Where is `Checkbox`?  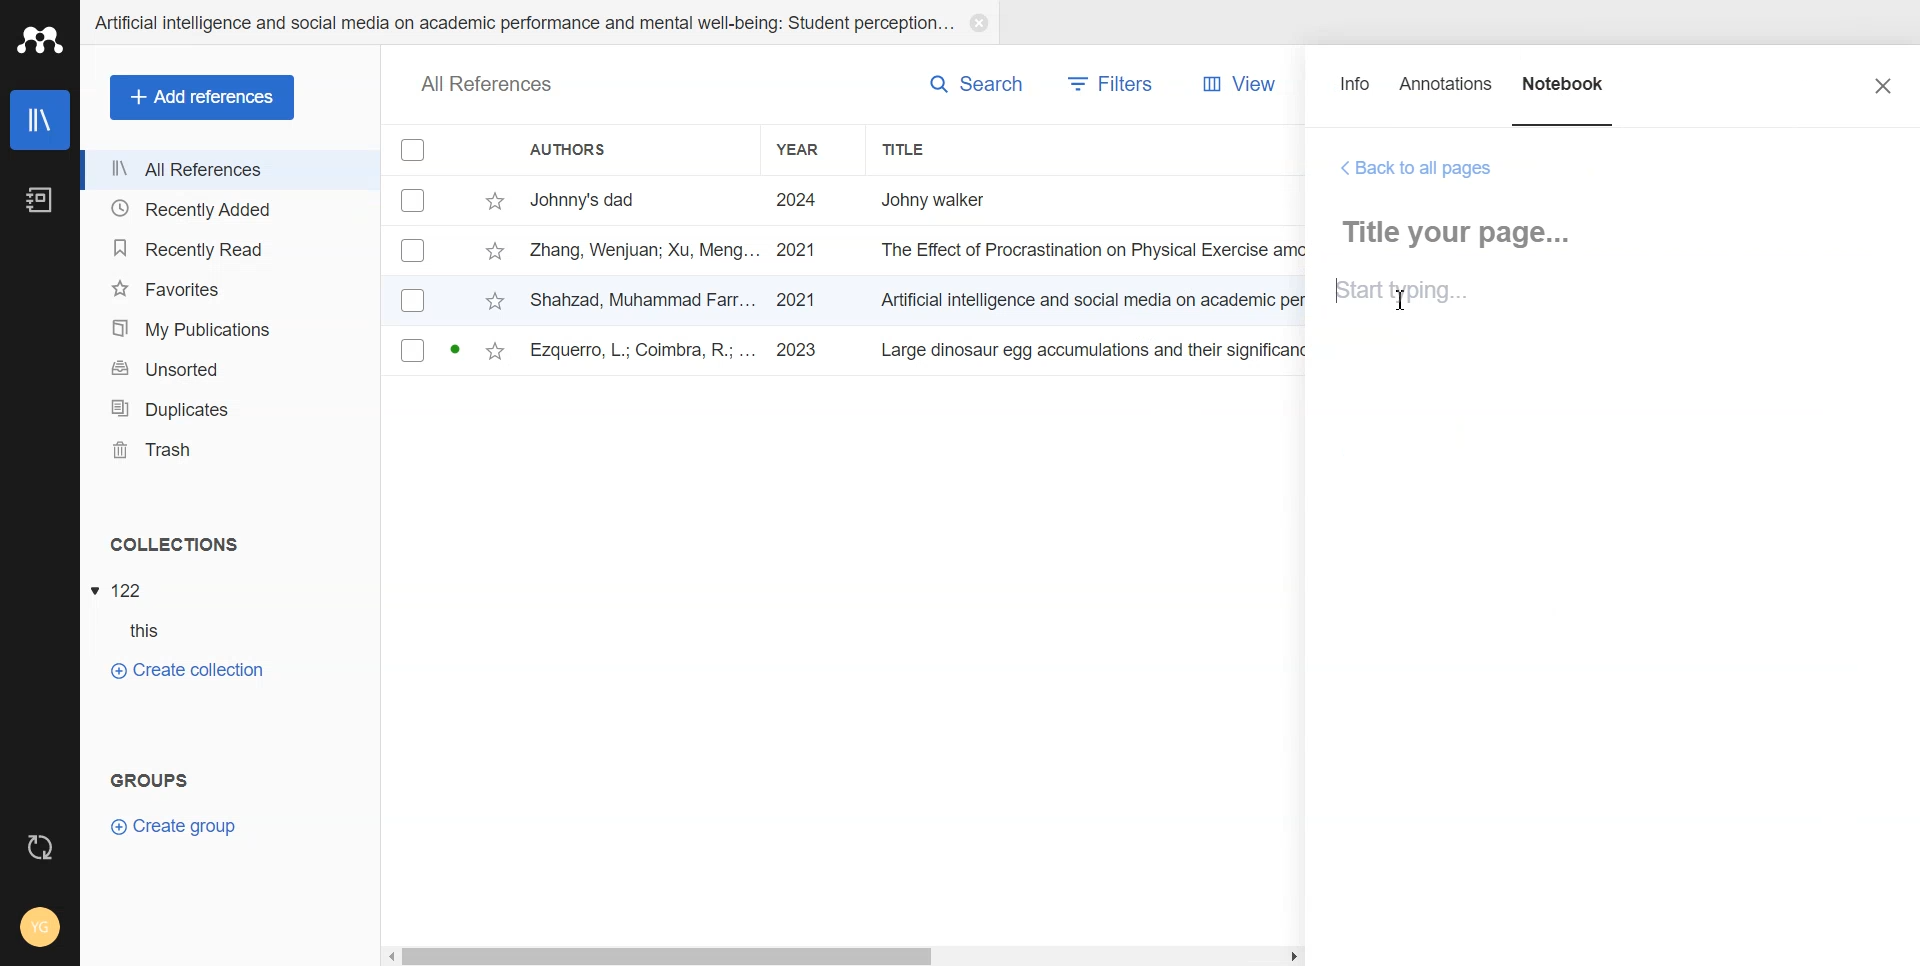
Checkbox is located at coordinates (414, 250).